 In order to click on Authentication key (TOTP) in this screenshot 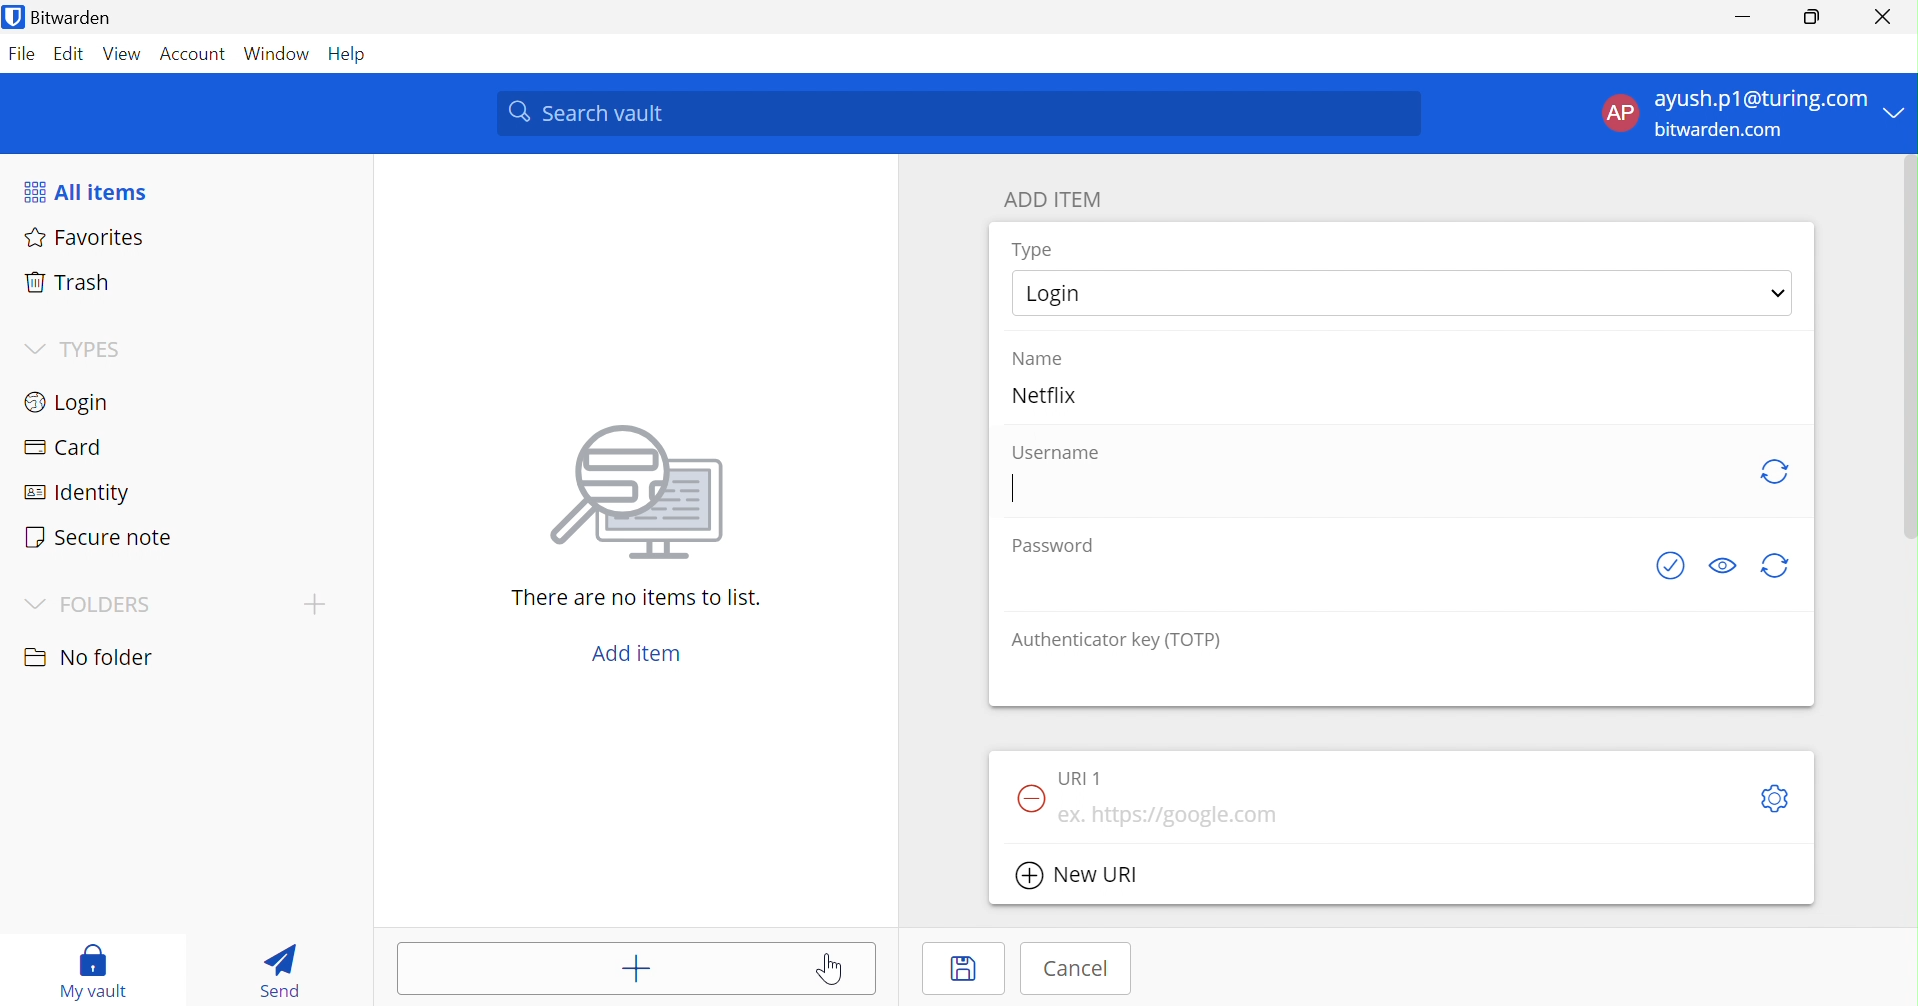, I will do `click(1116, 642)`.